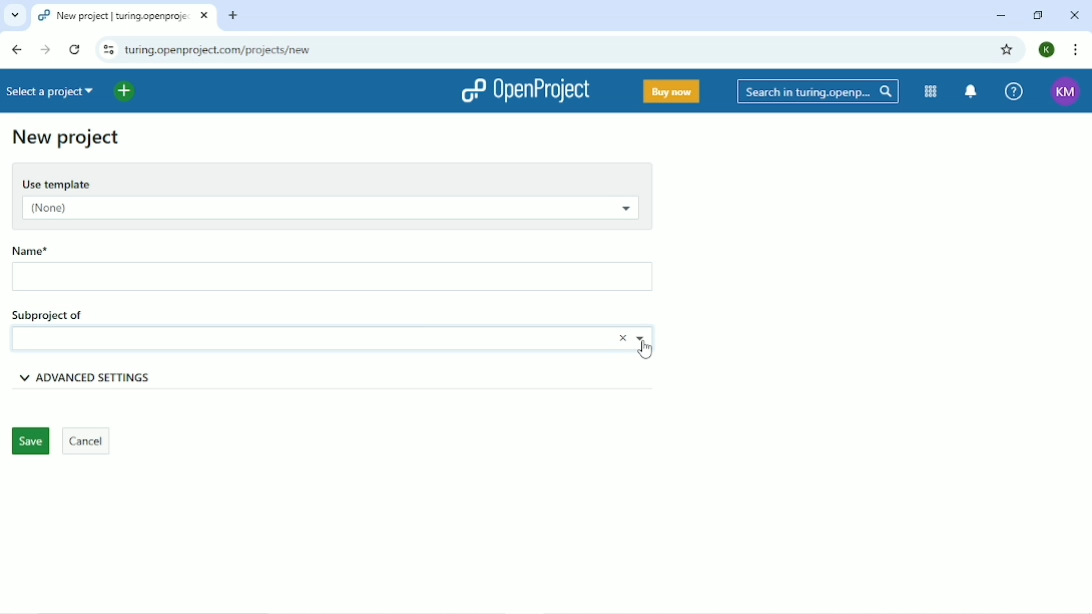 The width and height of the screenshot is (1092, 614). I want to click on New tab, so click(234, 15).